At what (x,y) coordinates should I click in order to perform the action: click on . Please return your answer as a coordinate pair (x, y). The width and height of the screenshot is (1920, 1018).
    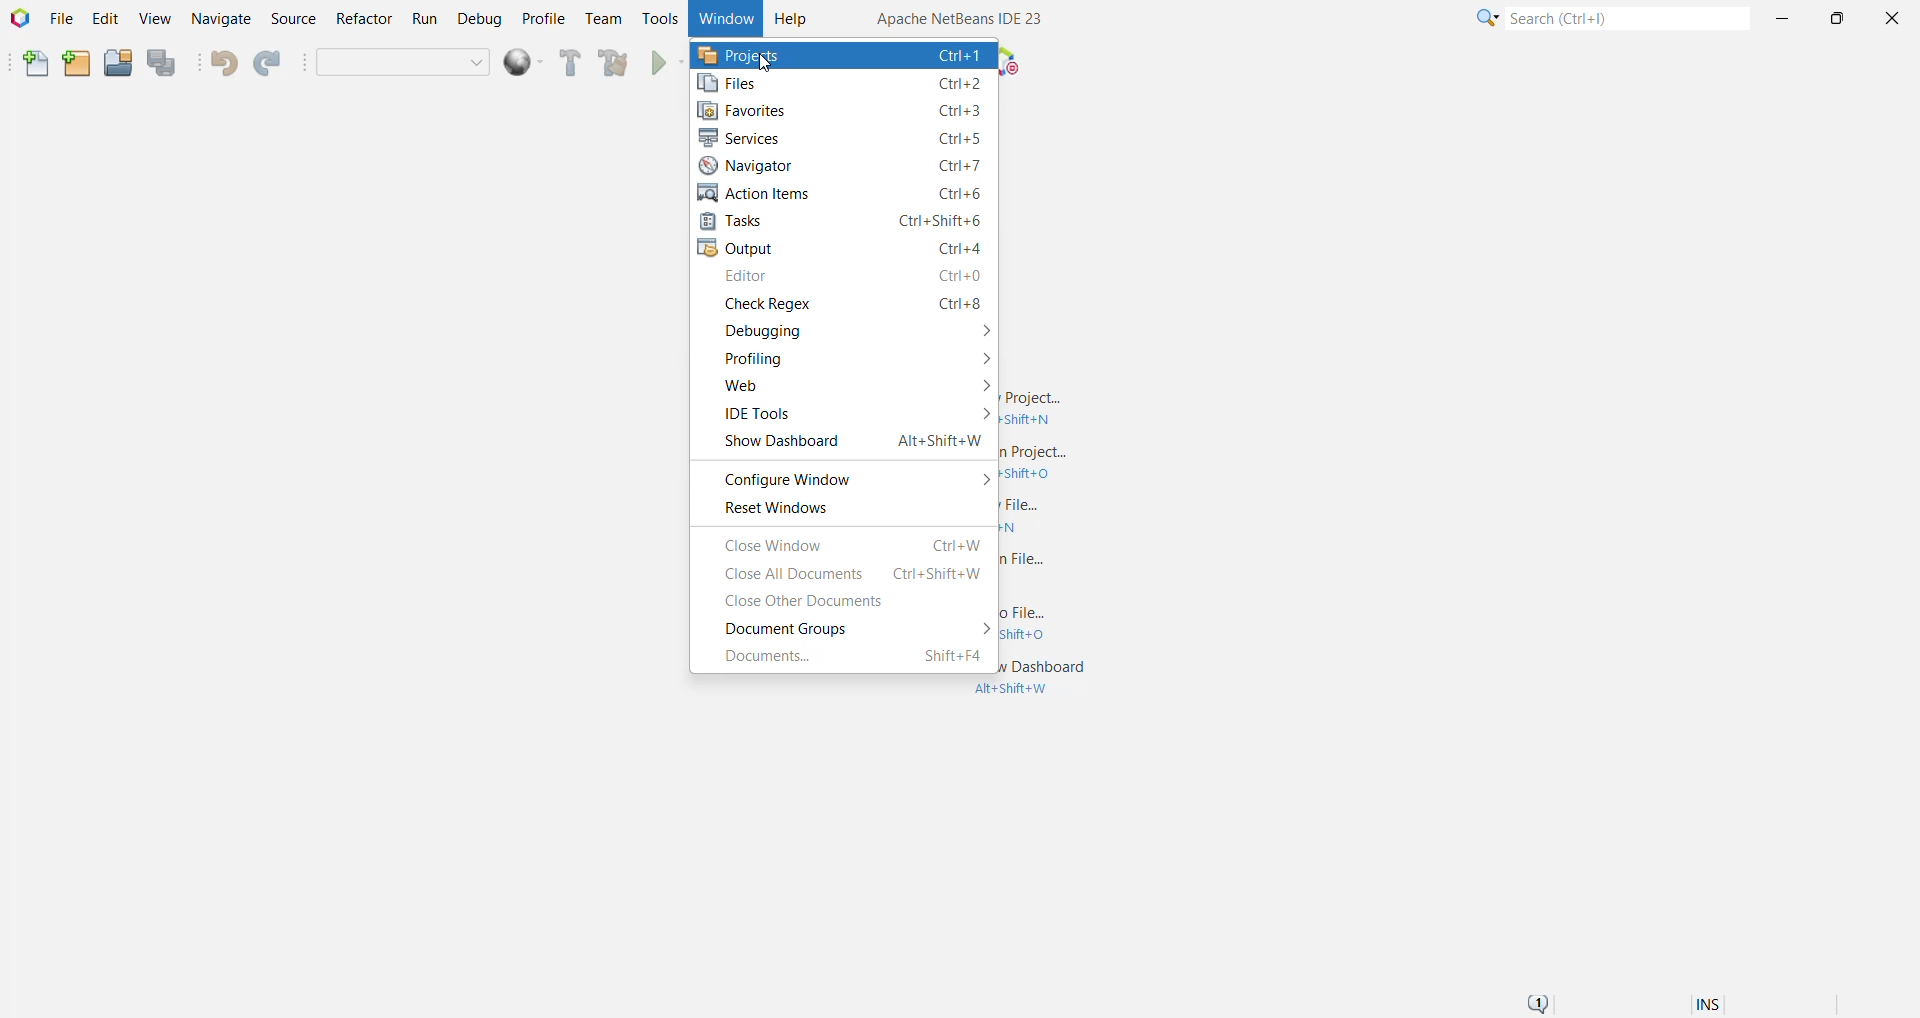
    Looking at the image, I should click on (848, 630).